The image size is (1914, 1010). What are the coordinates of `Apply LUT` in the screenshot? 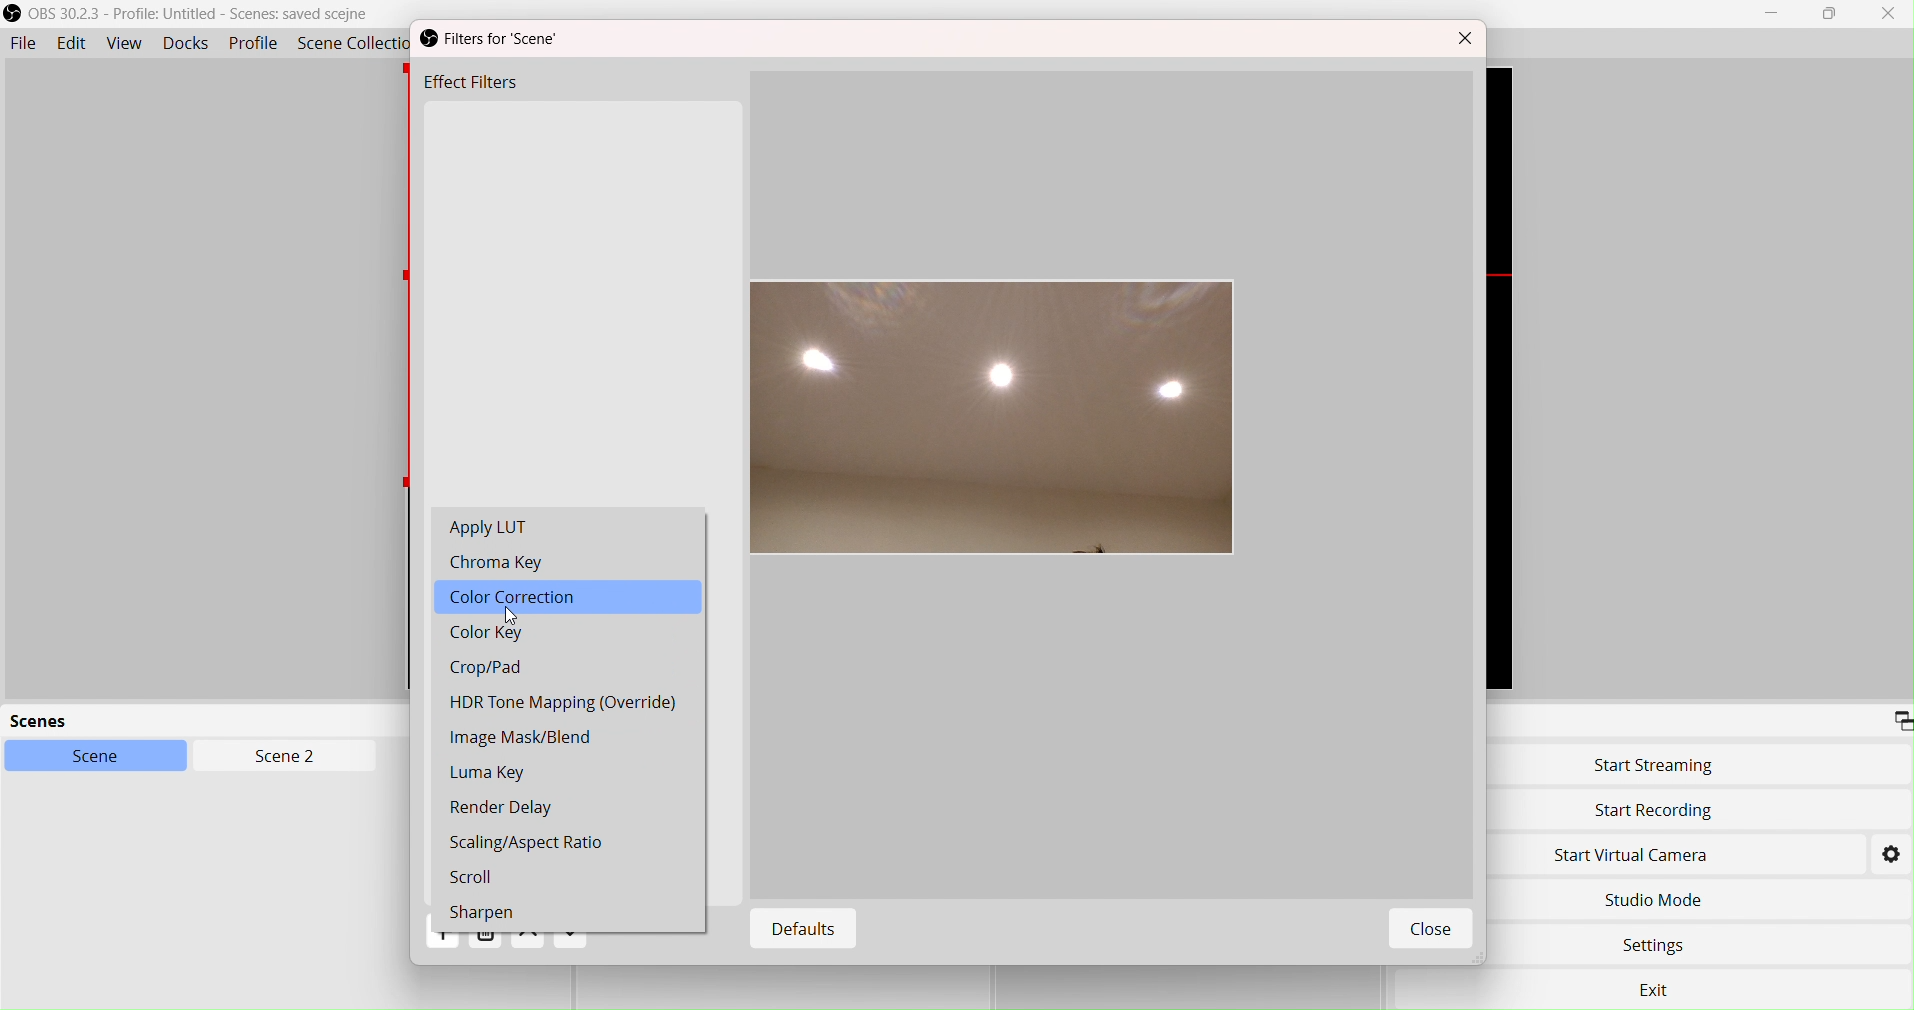 It's located at (514, 529).